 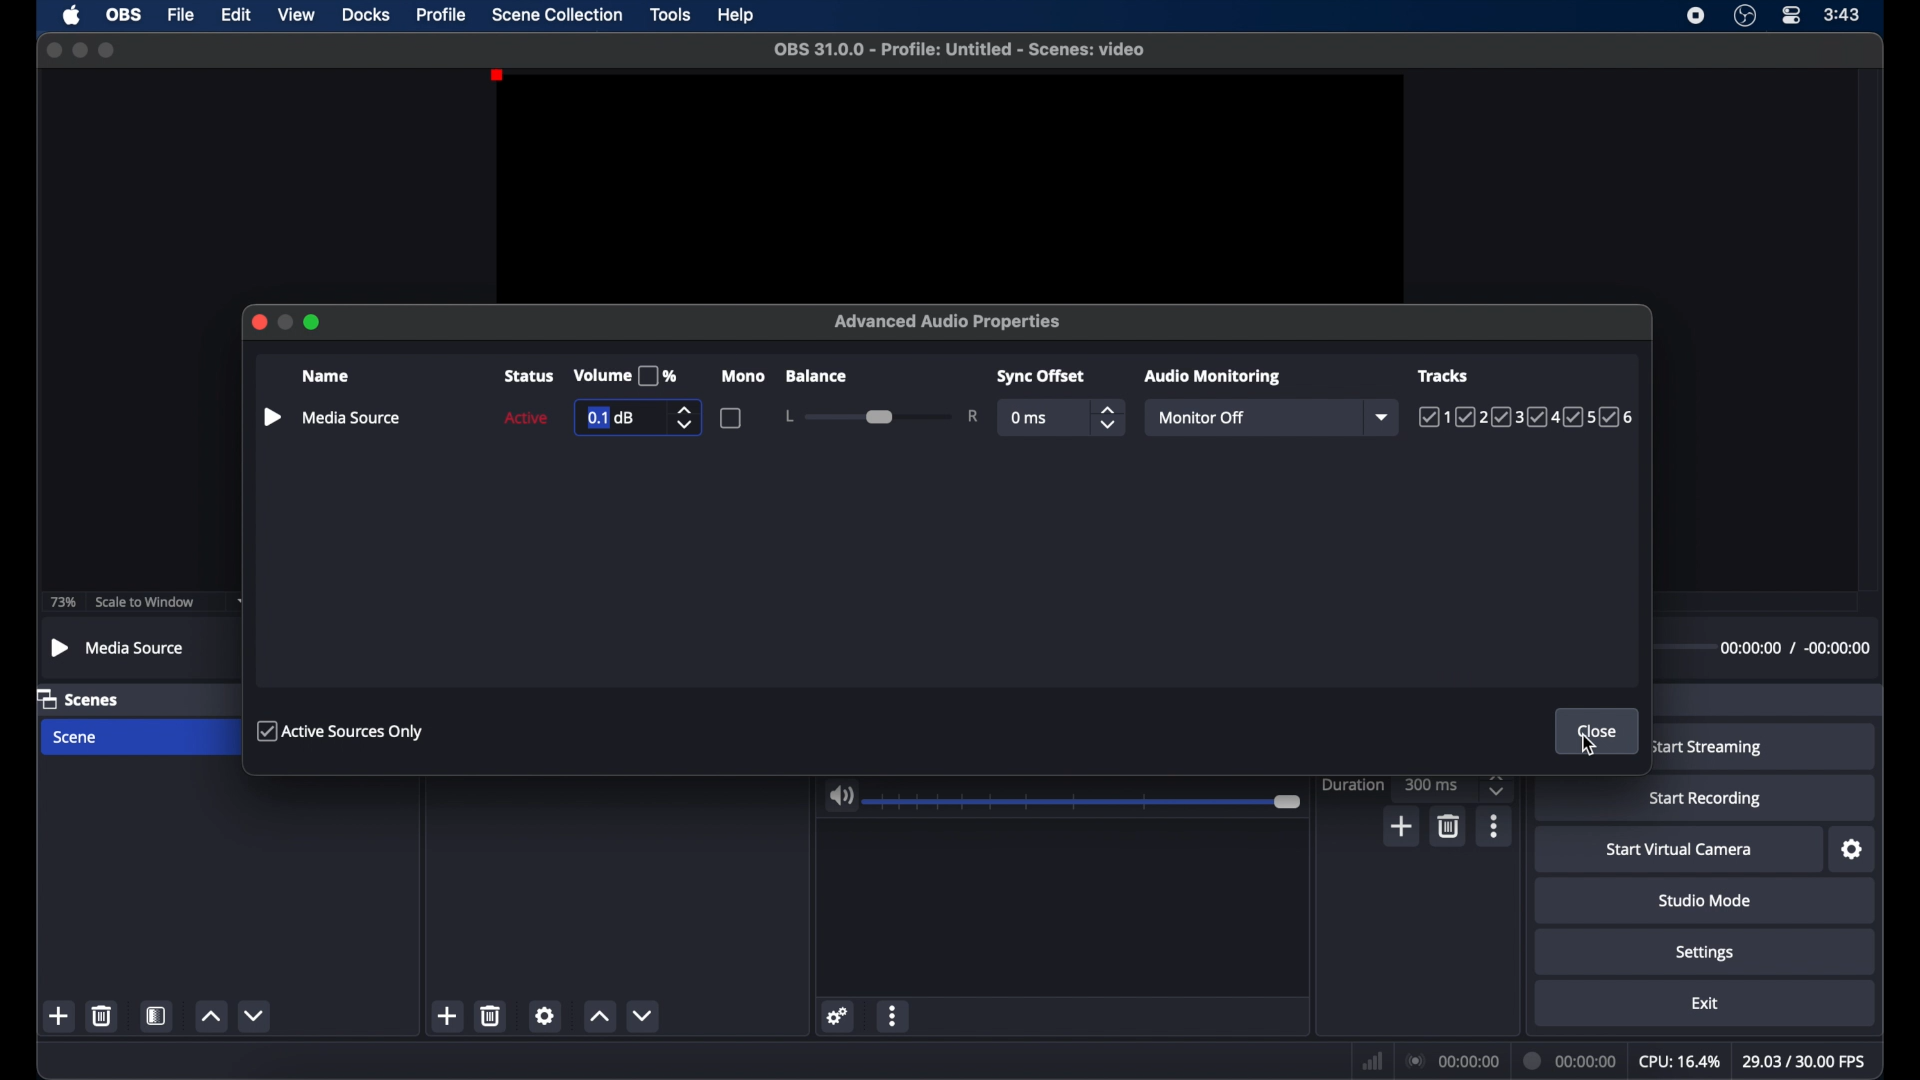 What do you see at coordinates (124, 15) in the screenshot?
I see `obs` at bounding box center [124, 15].